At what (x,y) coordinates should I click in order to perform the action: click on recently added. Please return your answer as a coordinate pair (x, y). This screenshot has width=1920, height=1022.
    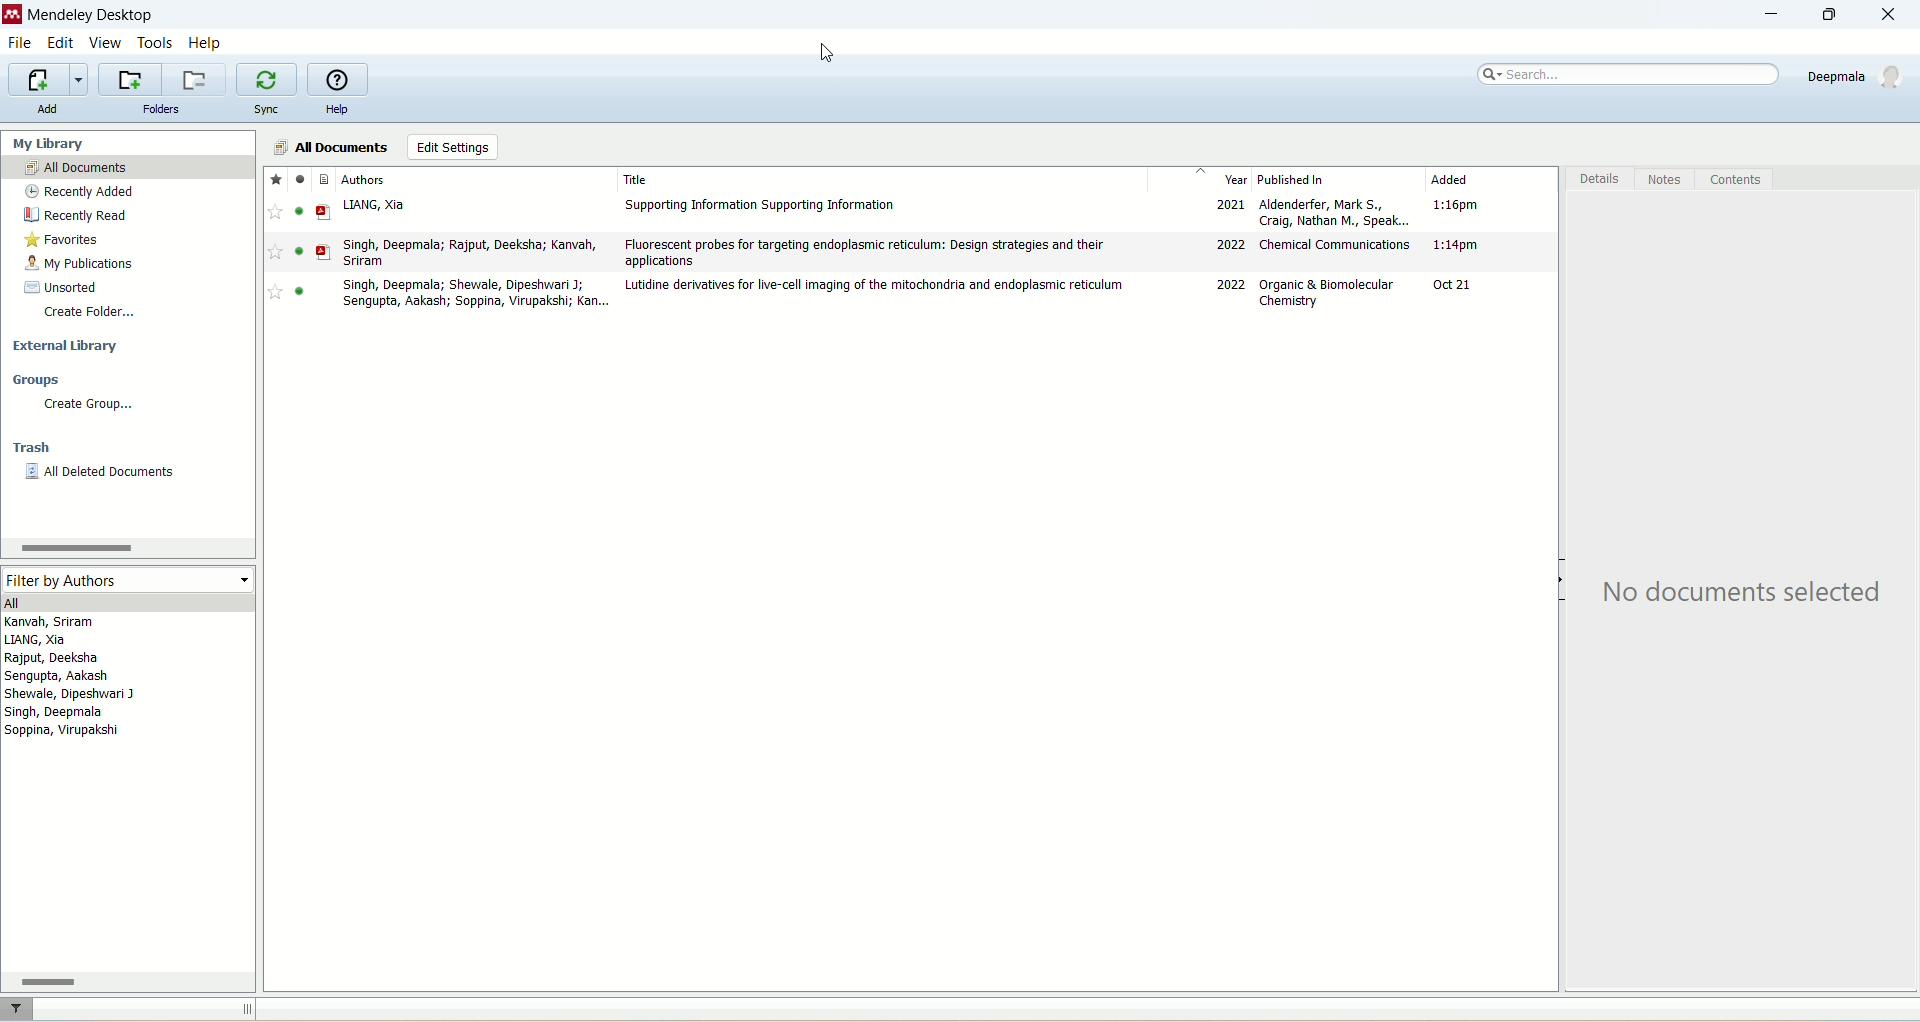
    Looking at the image, I should click on (79, 190).